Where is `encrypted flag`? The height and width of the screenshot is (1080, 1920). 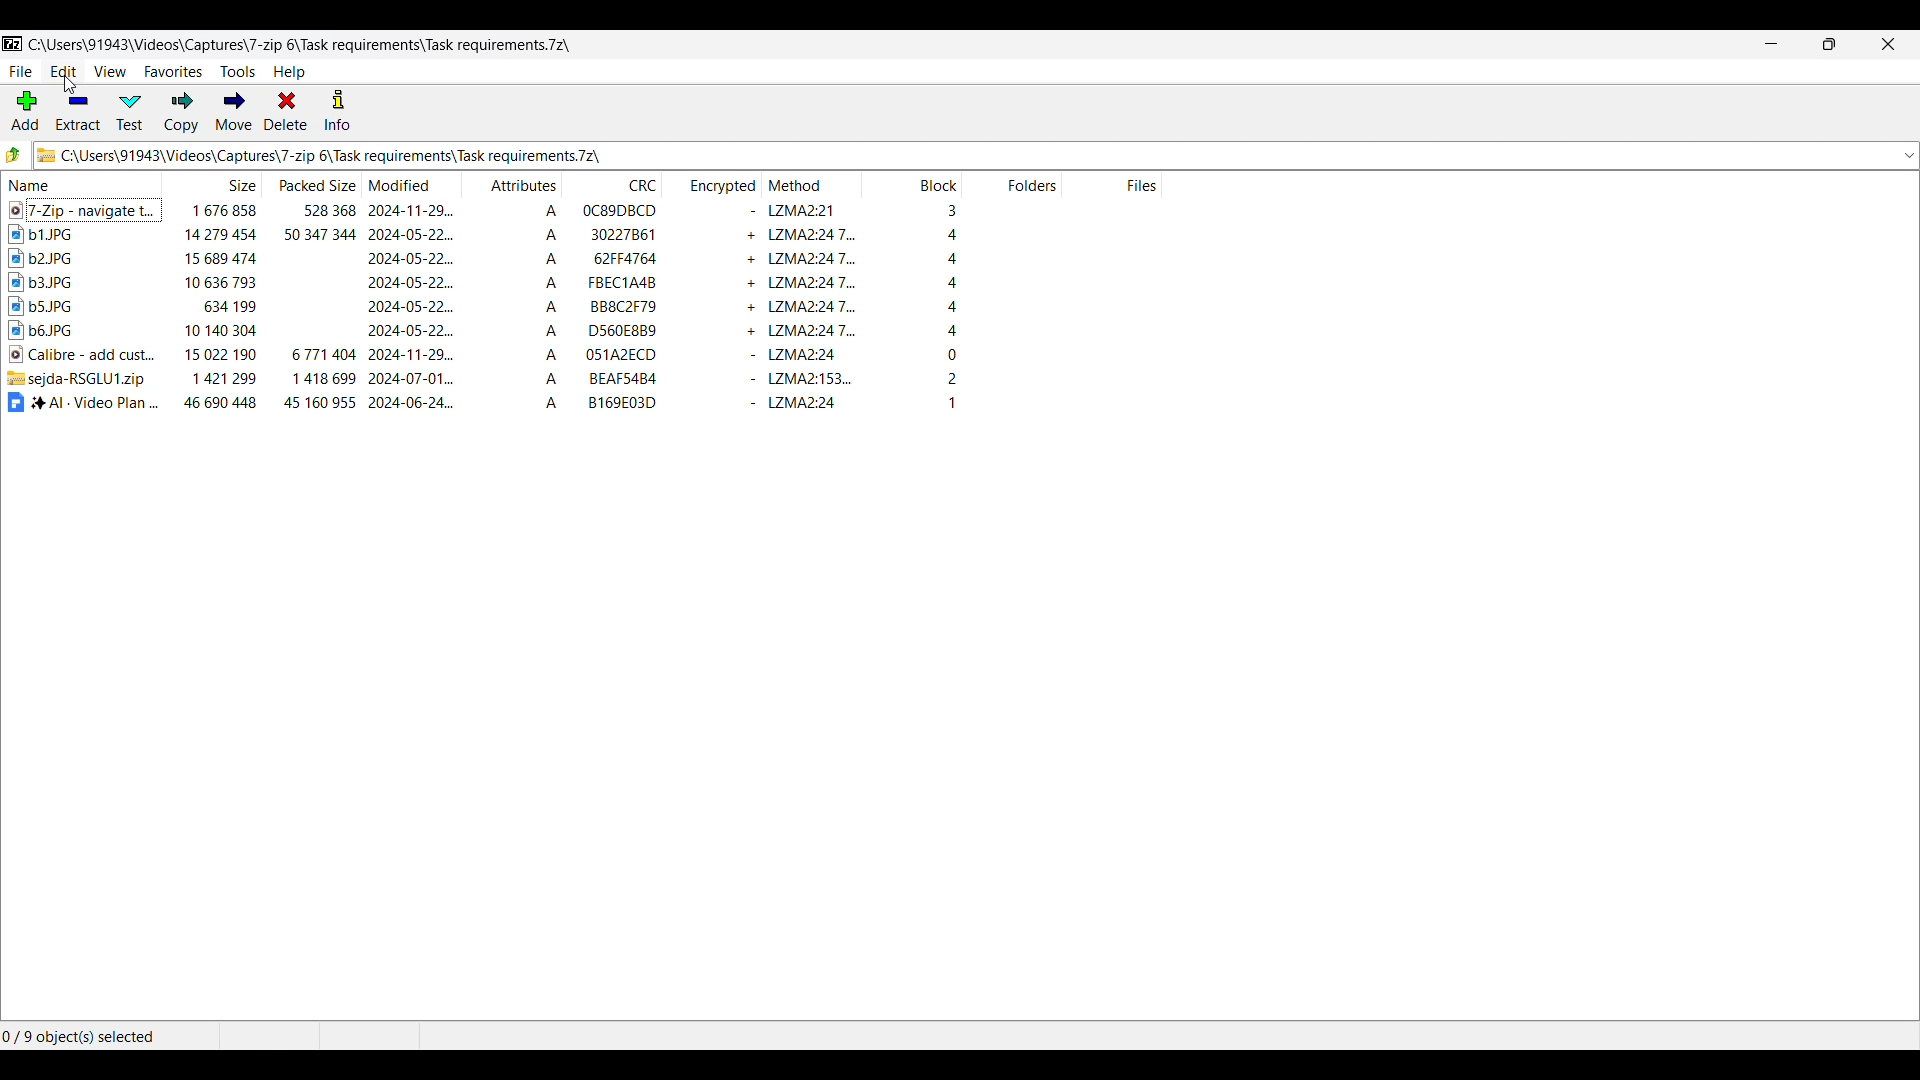
encrypted flag is located at coordinates (721, 311).